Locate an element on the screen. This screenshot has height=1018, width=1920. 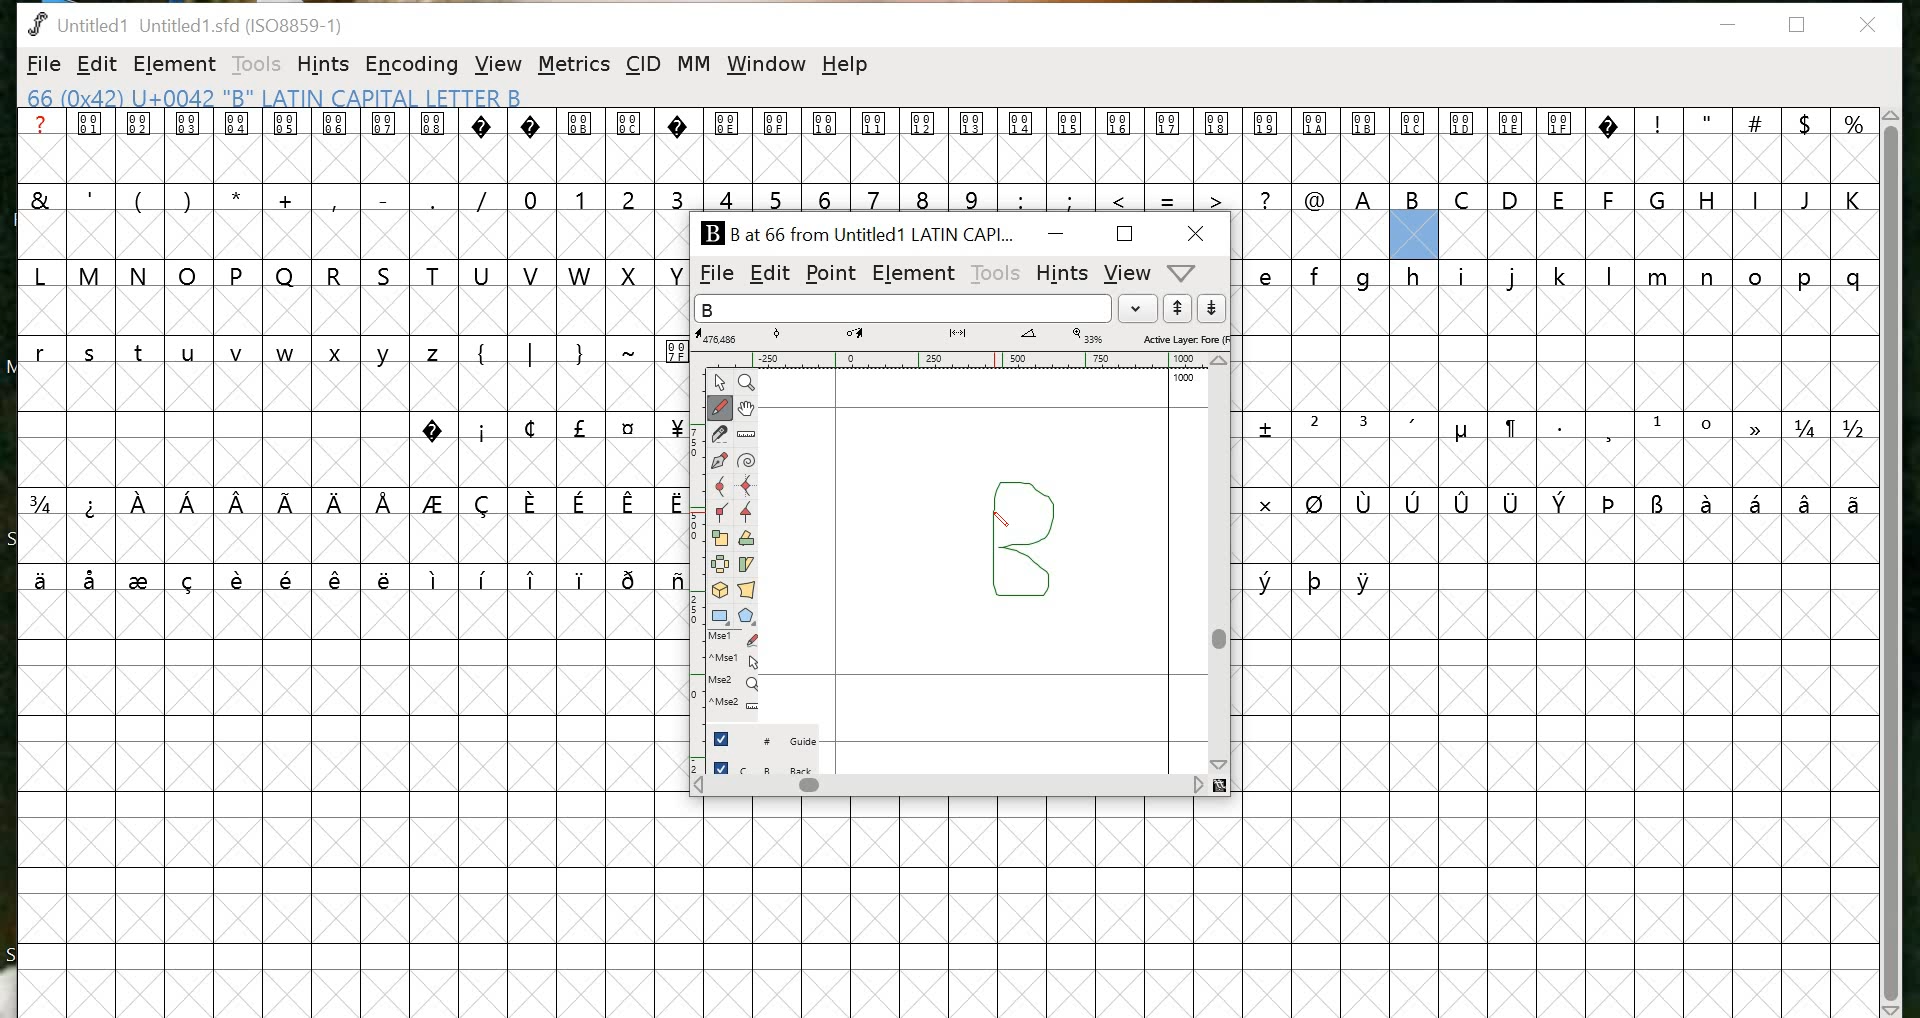
100 is located at coordinates (1184, 382).